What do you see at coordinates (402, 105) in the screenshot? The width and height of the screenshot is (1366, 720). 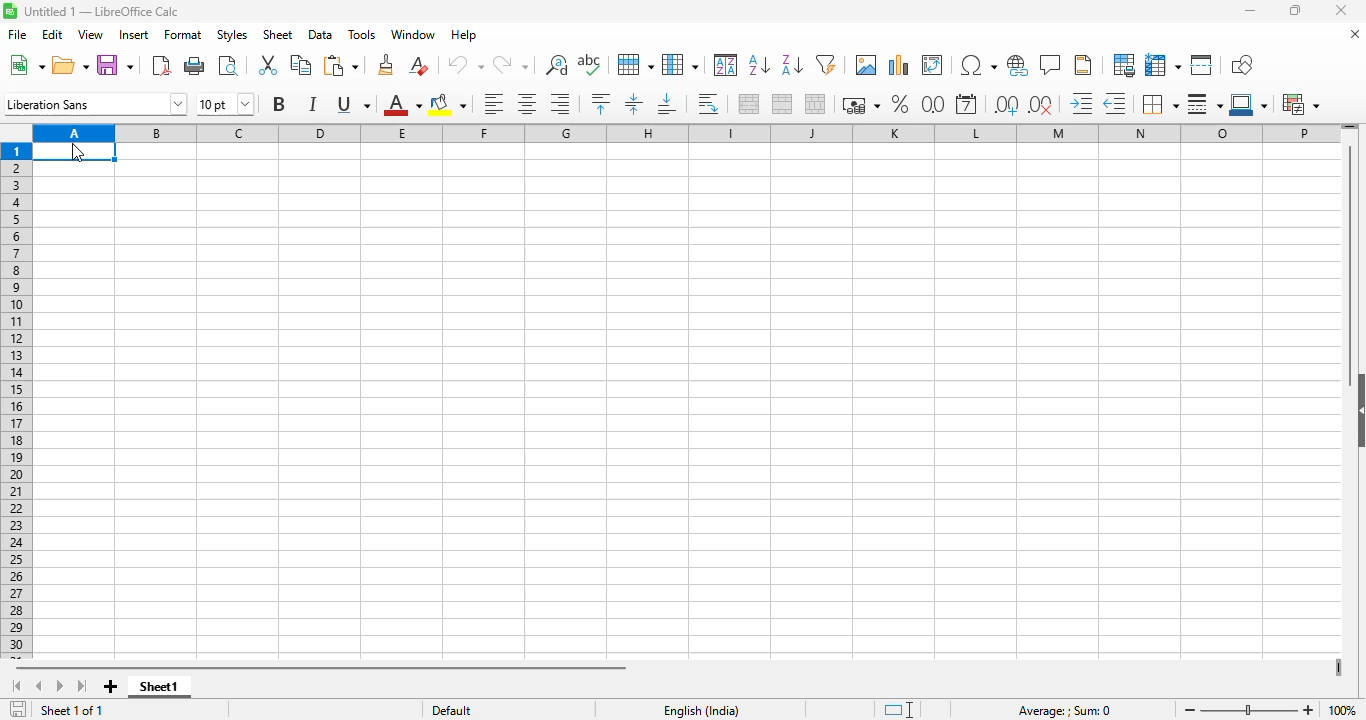 I see `font color` at bounding box center [402, 105].